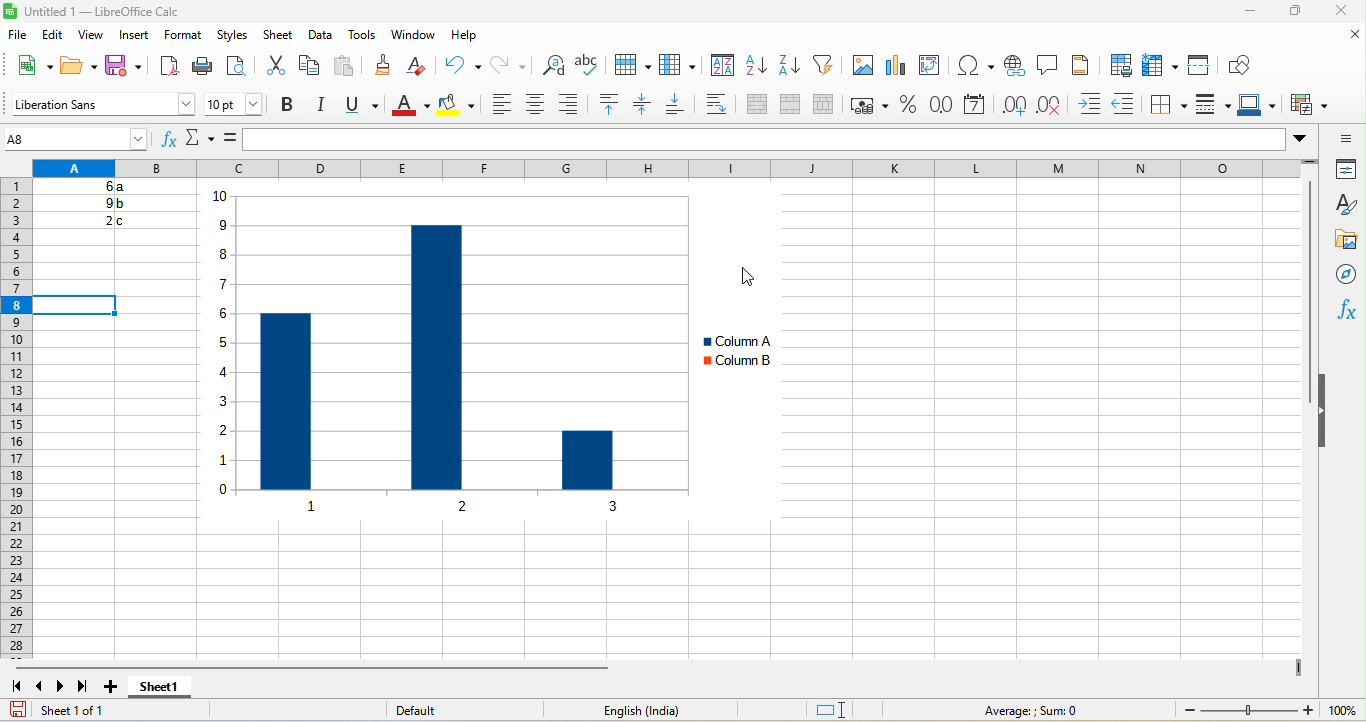  Describe the element at coordinates (125, 64) in the screenshot. I see `save` at that location.